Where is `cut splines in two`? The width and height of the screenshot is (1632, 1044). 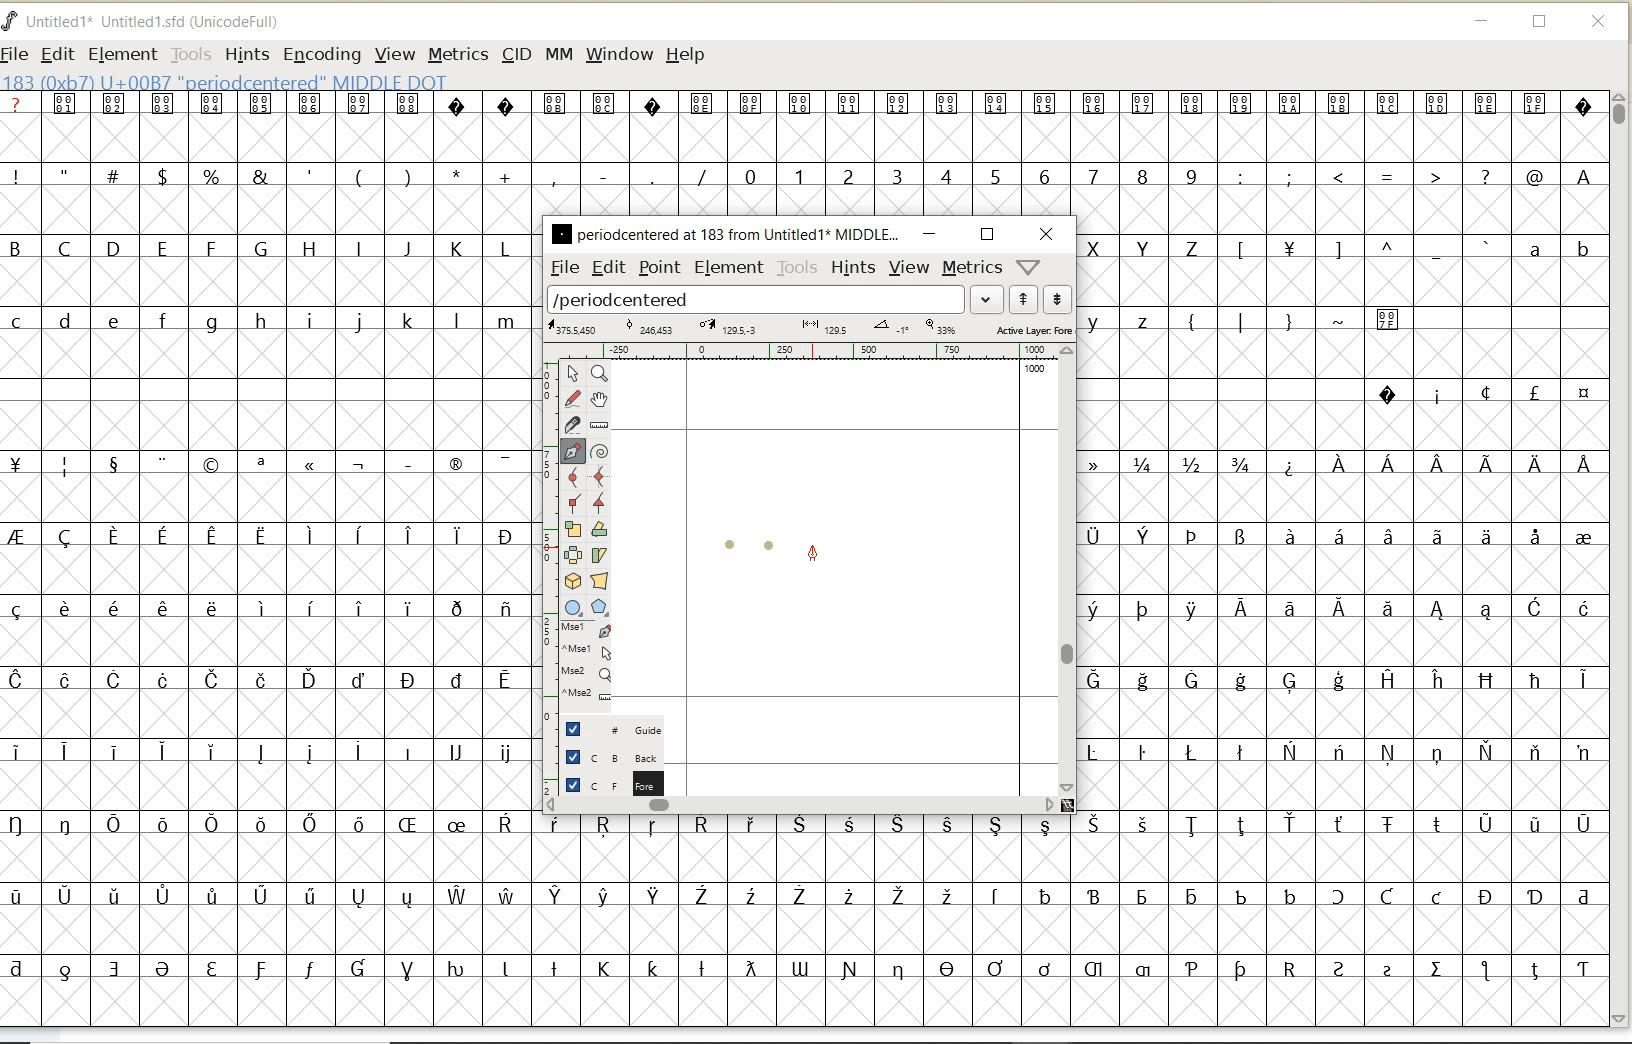 cut splines in two is located at coordinates (572, 424).